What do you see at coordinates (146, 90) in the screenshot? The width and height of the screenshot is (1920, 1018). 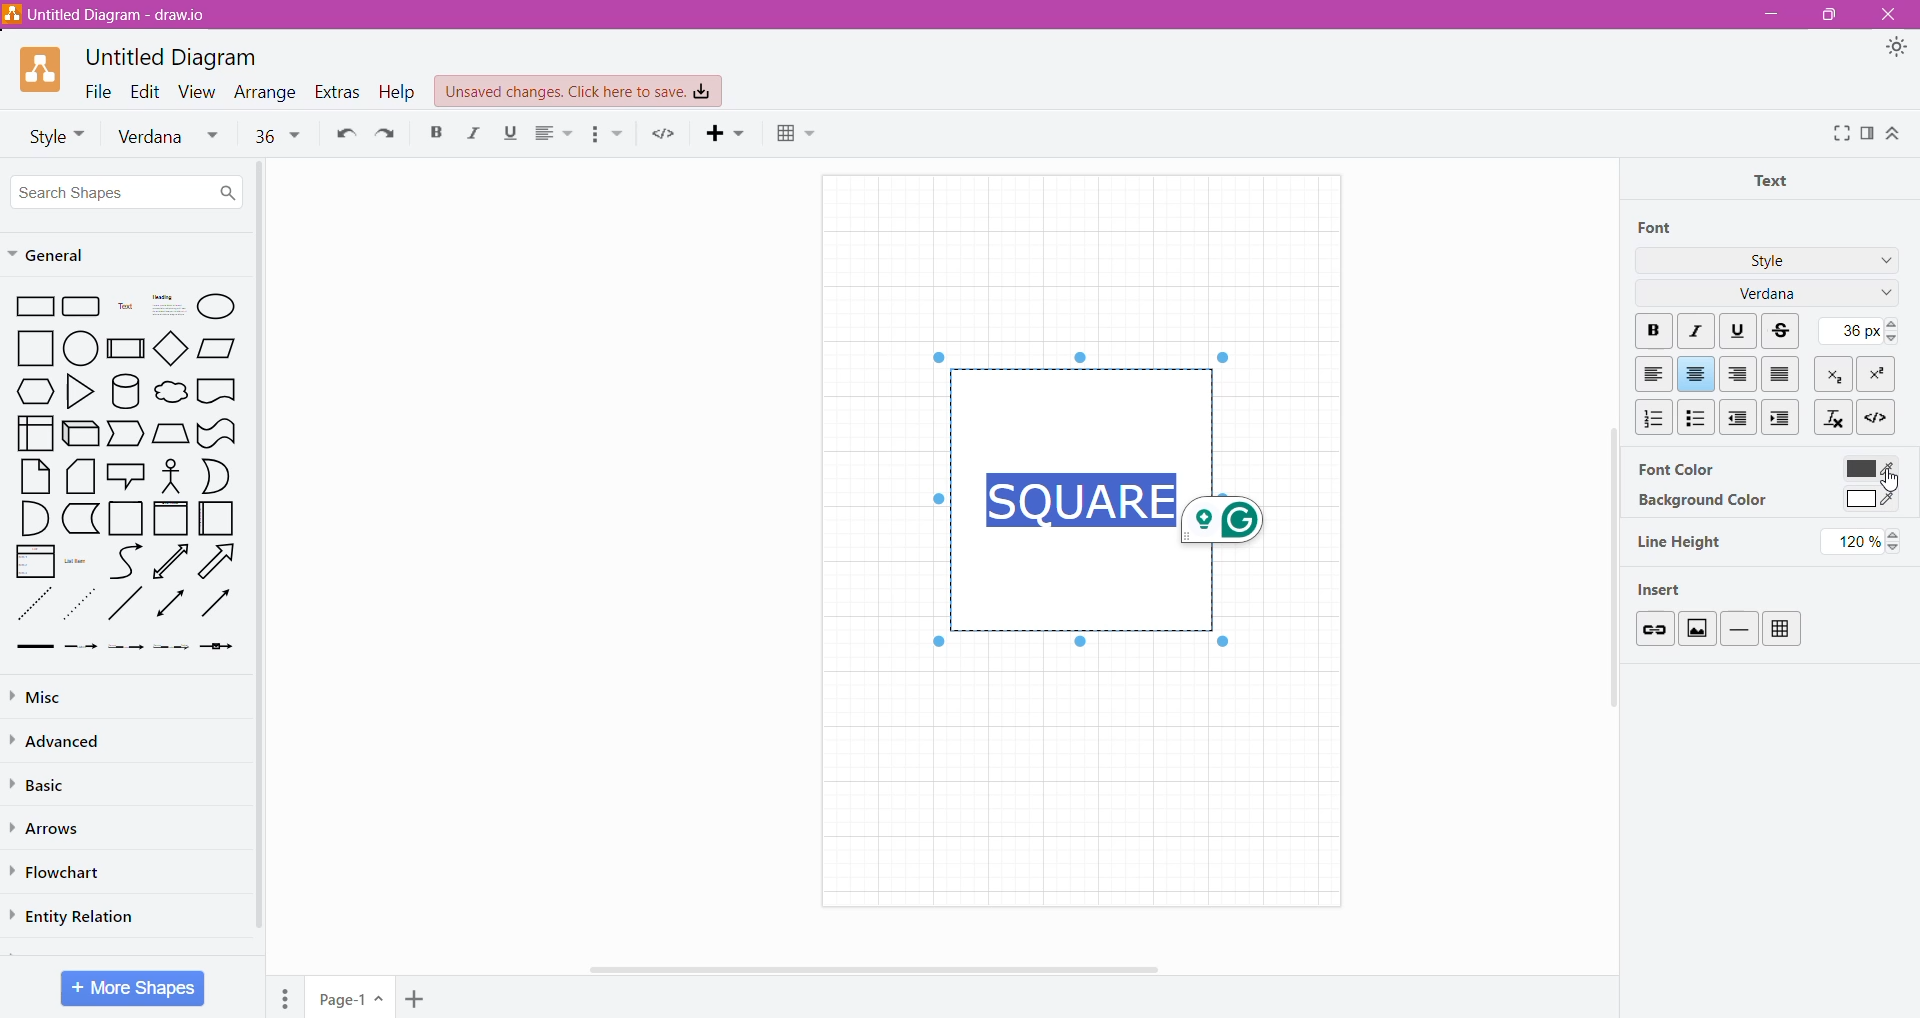 I see `Edit` at bounding box center [146, 90].